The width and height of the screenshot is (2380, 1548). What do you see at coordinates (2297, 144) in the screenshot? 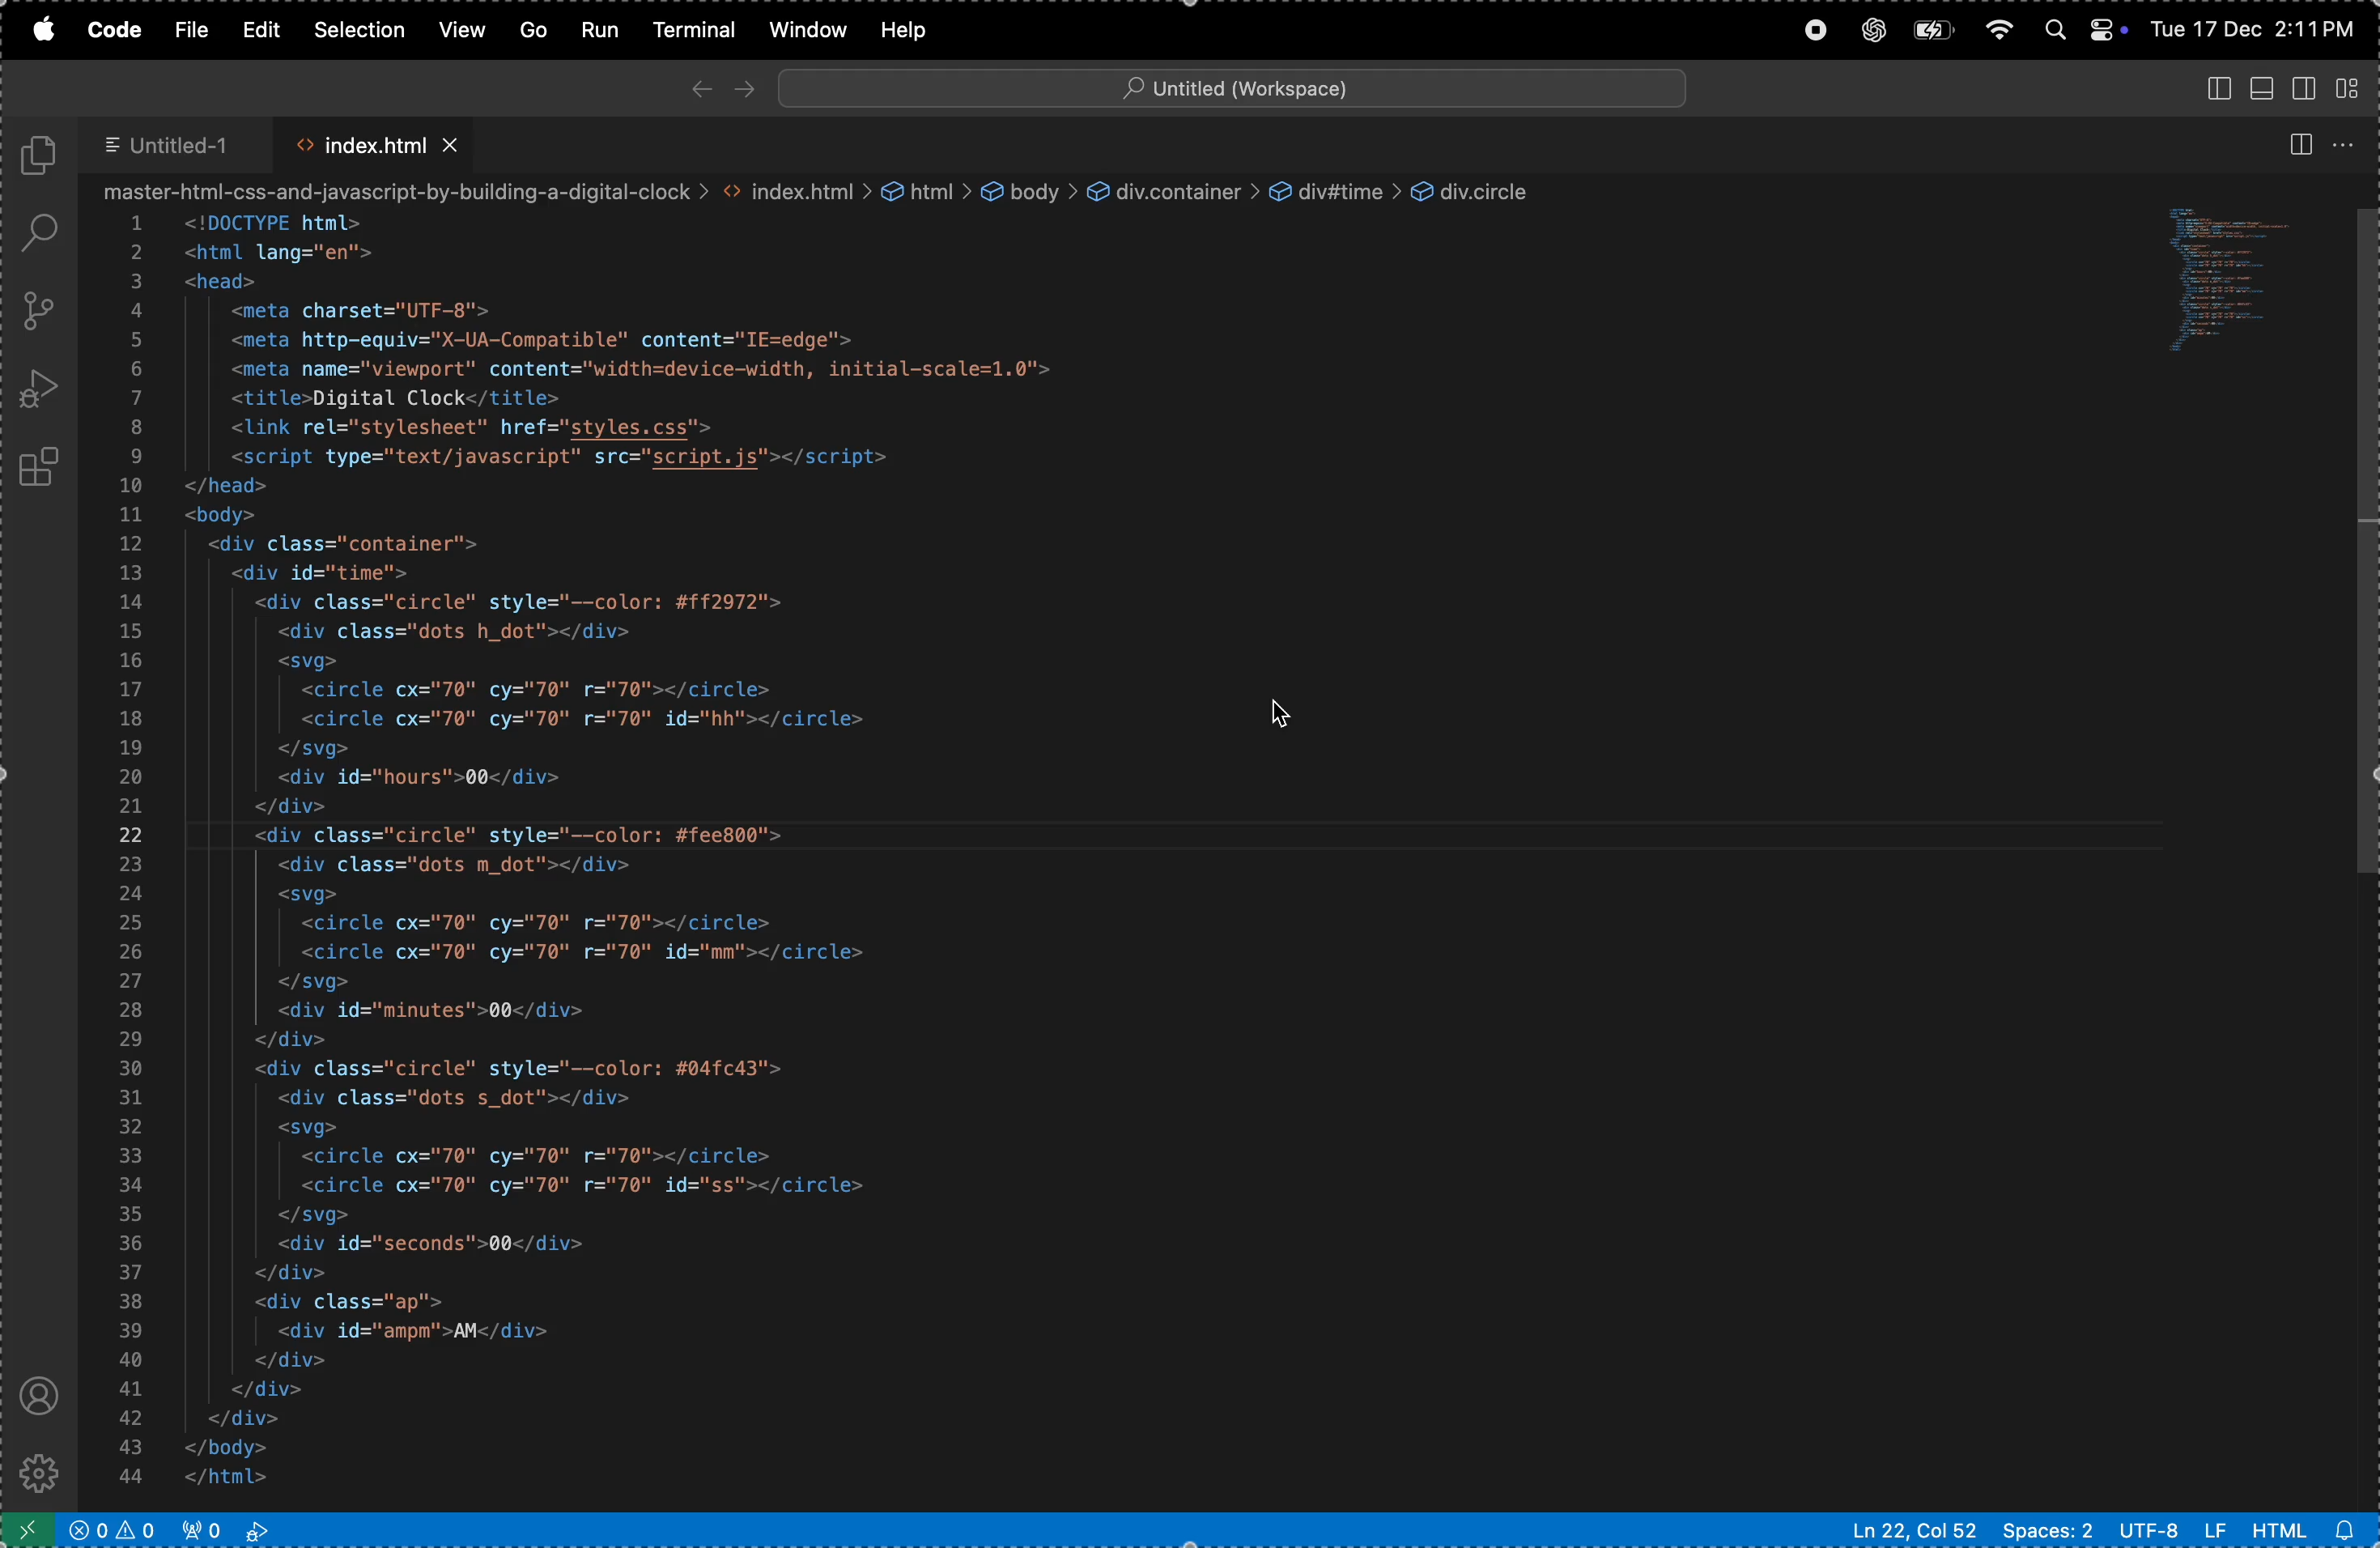
I see `split ` at bounding box center [2297, 144].